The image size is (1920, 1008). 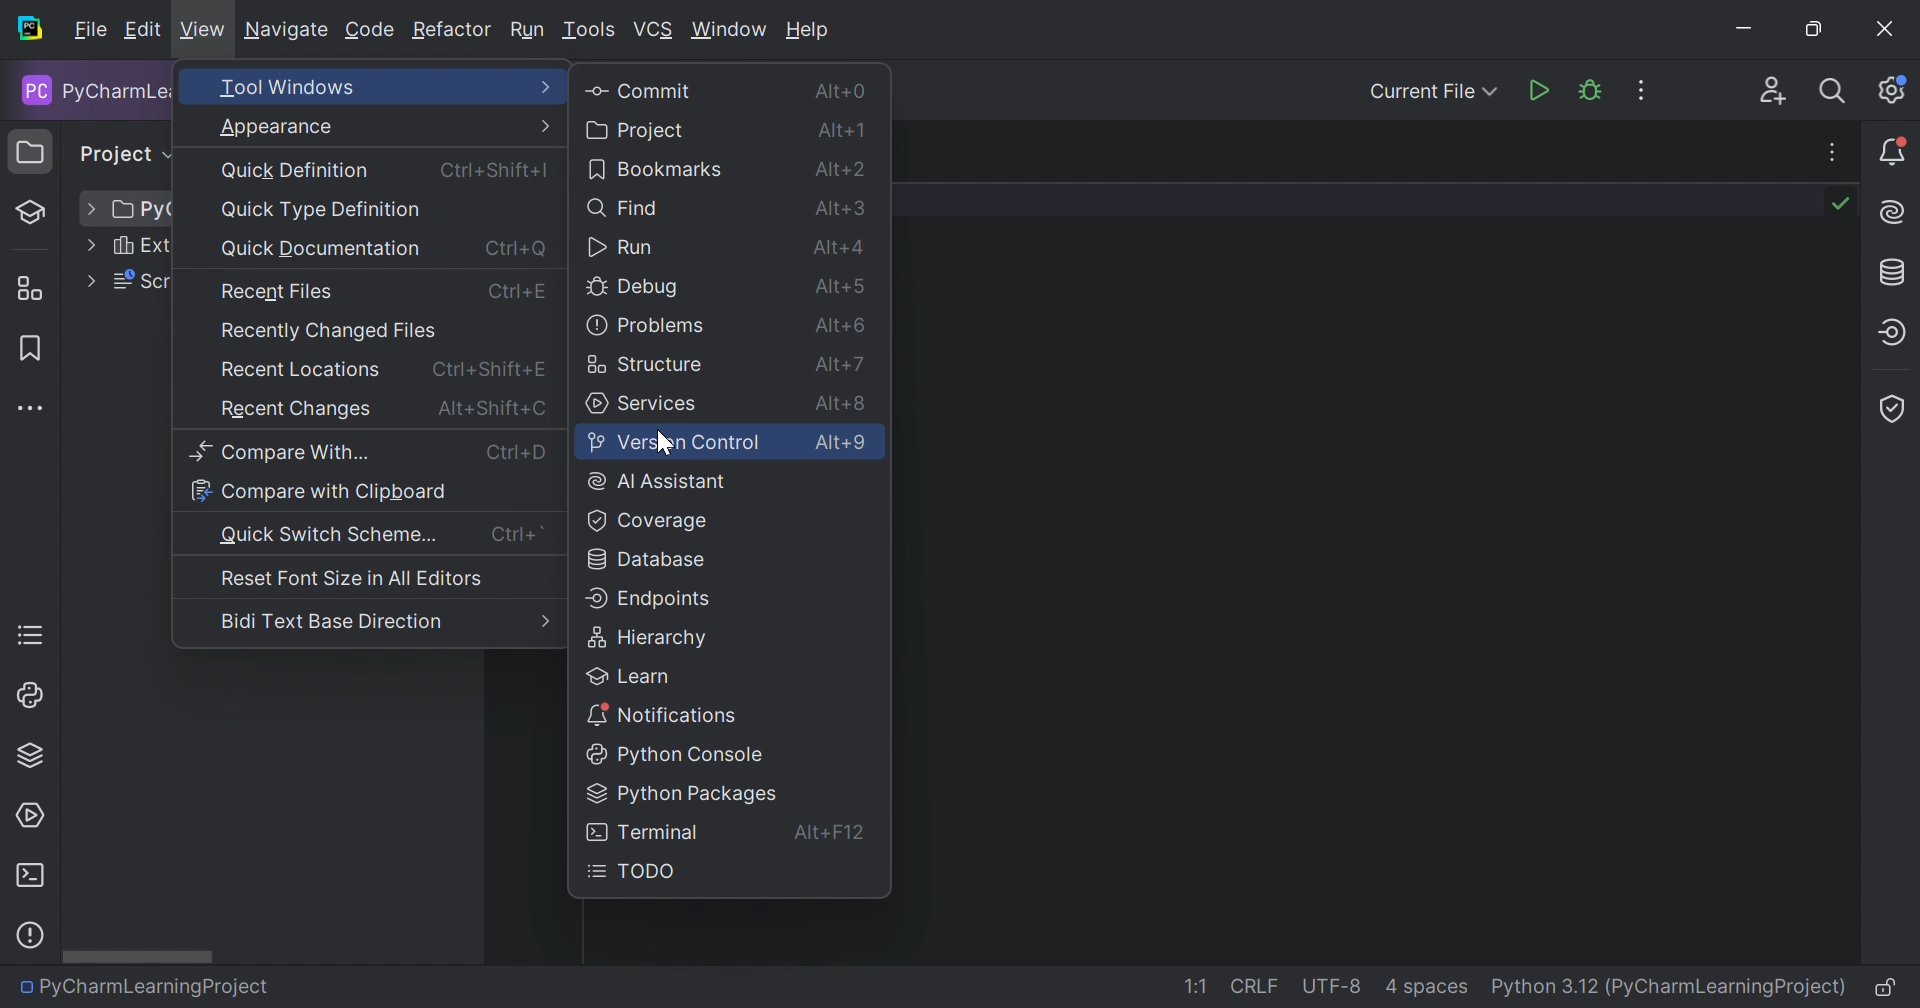 What do you see at coordinates (125, 155) in the screenshot?
I see `Project` at bounding box center [125, 155].